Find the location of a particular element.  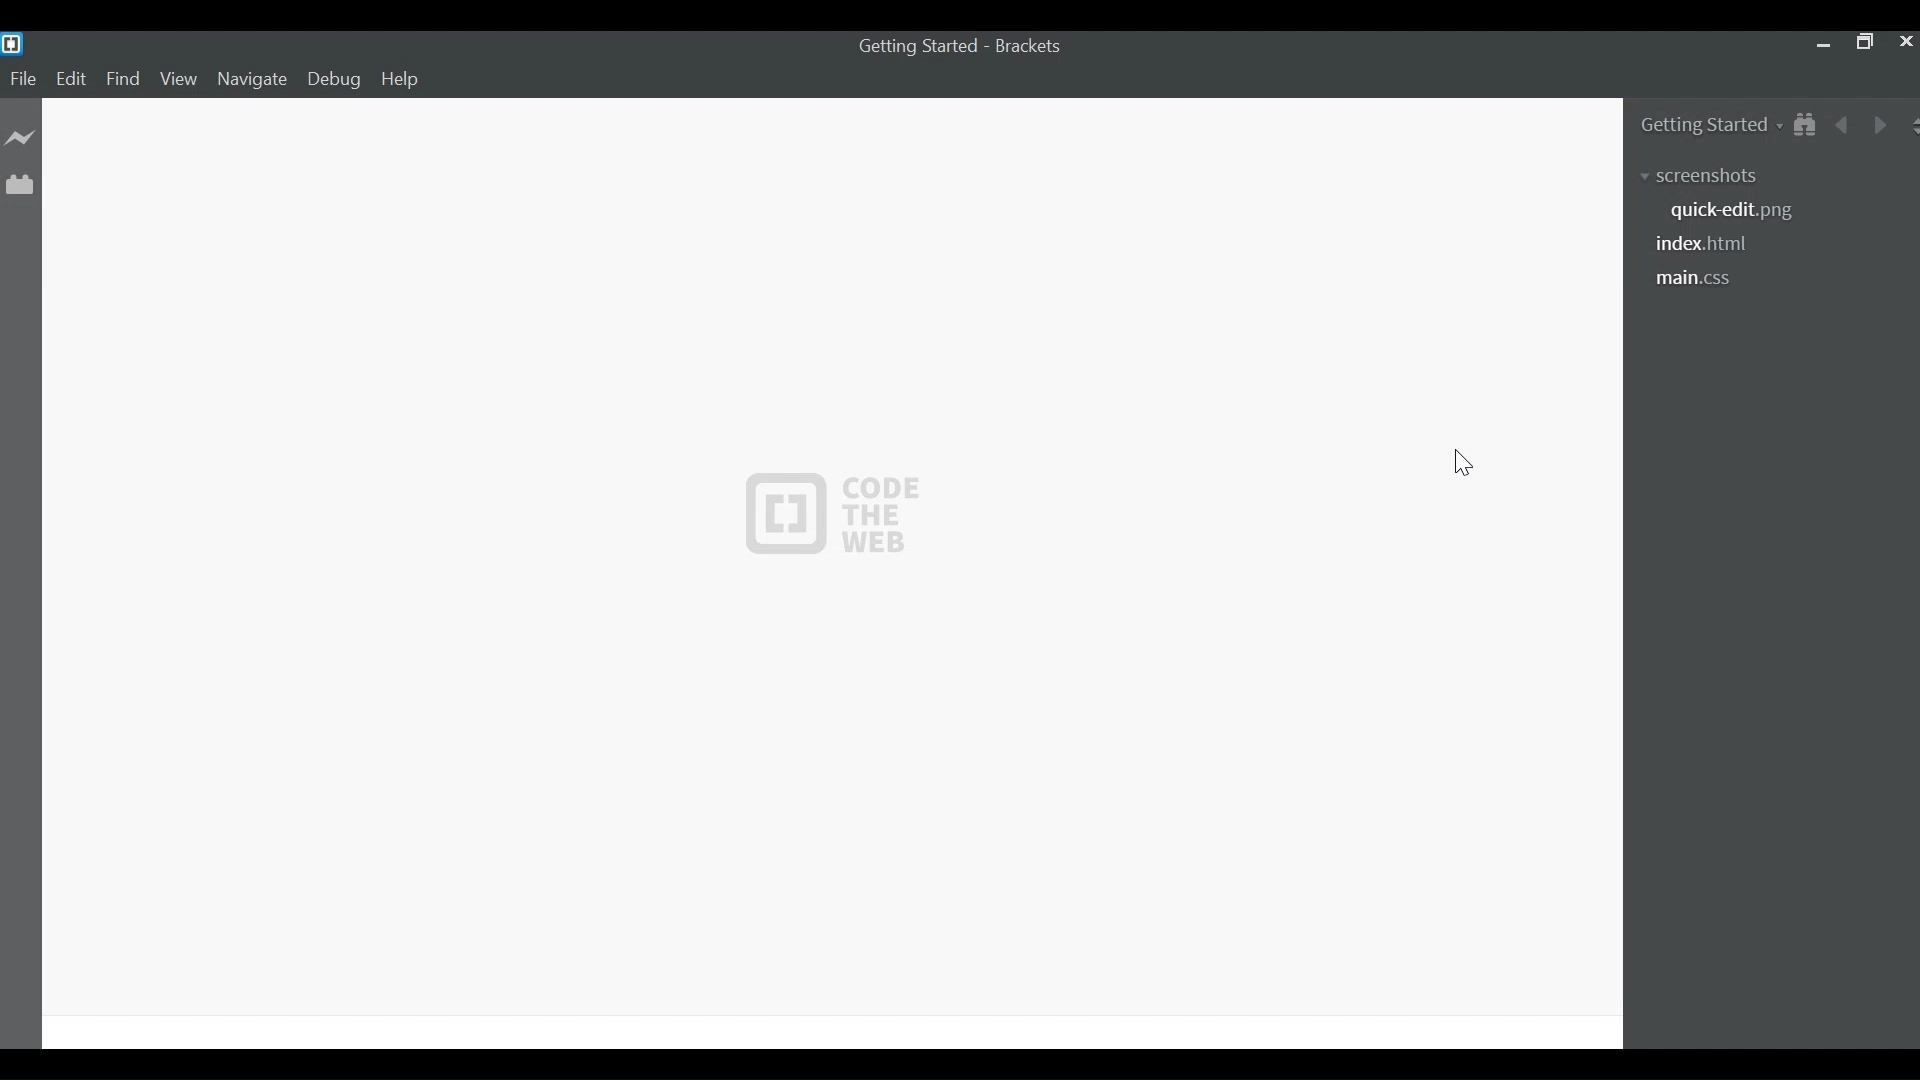

Close is located at coordinates (1905, 42).